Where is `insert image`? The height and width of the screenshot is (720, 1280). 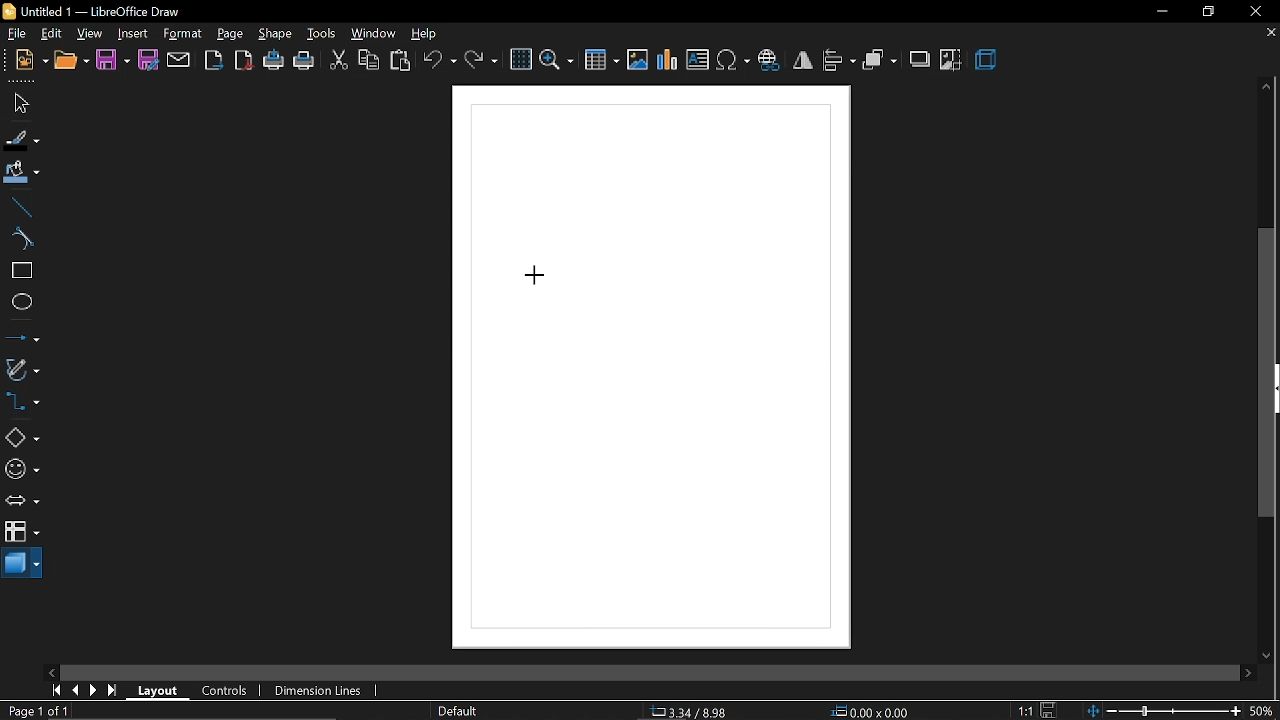 insert image is located at coordinates (638, 61).